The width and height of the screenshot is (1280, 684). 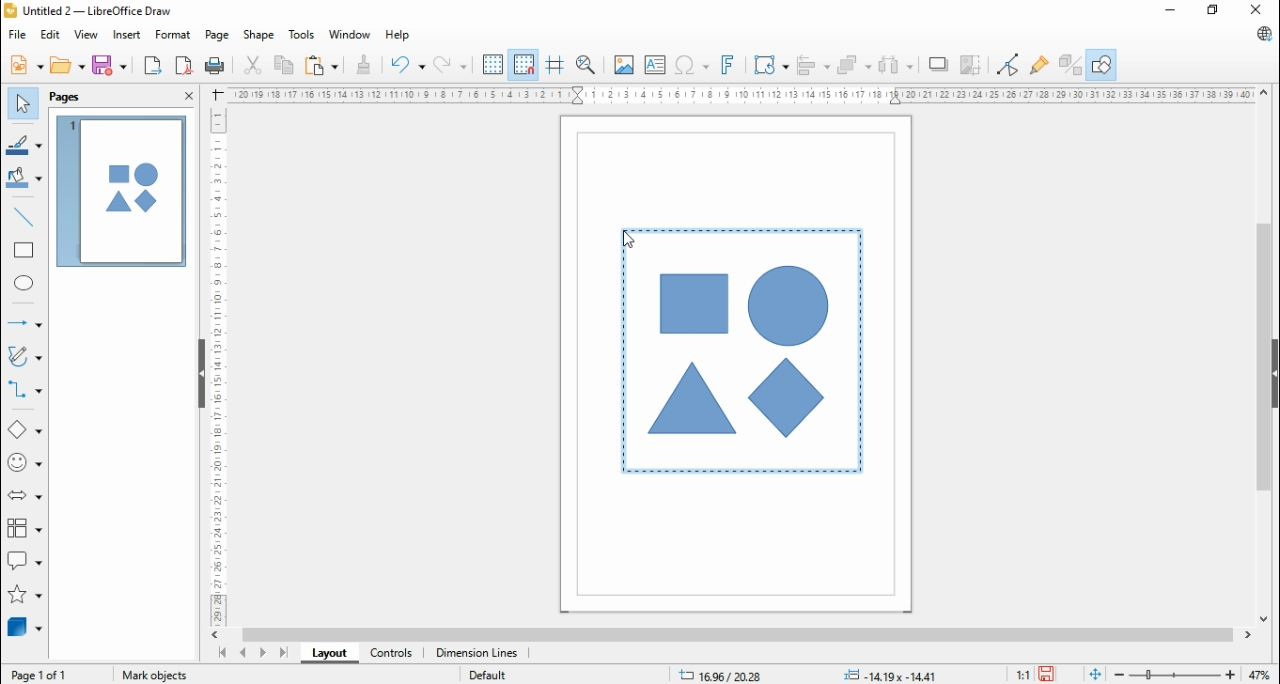 I want to click on open, so click(x=67, y=64).